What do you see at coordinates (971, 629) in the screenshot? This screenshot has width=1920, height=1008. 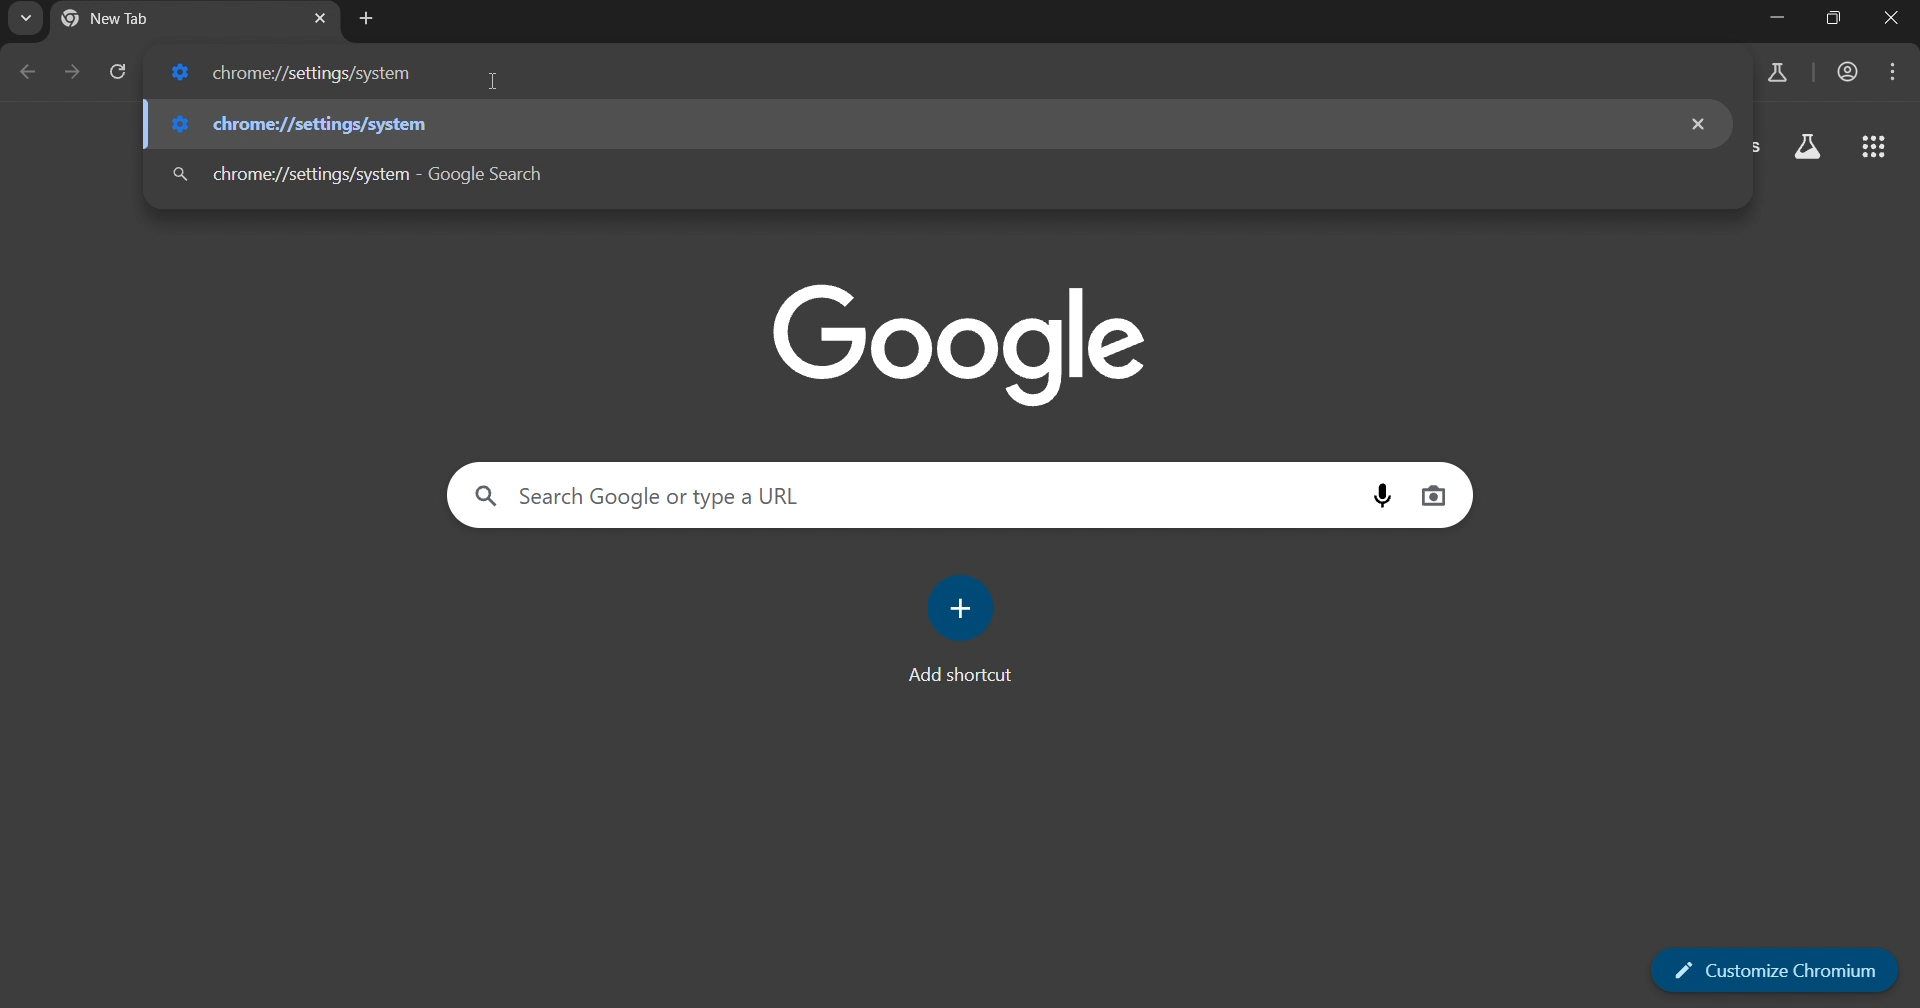 I see `add shortcut` at bounding box center [971, 629].